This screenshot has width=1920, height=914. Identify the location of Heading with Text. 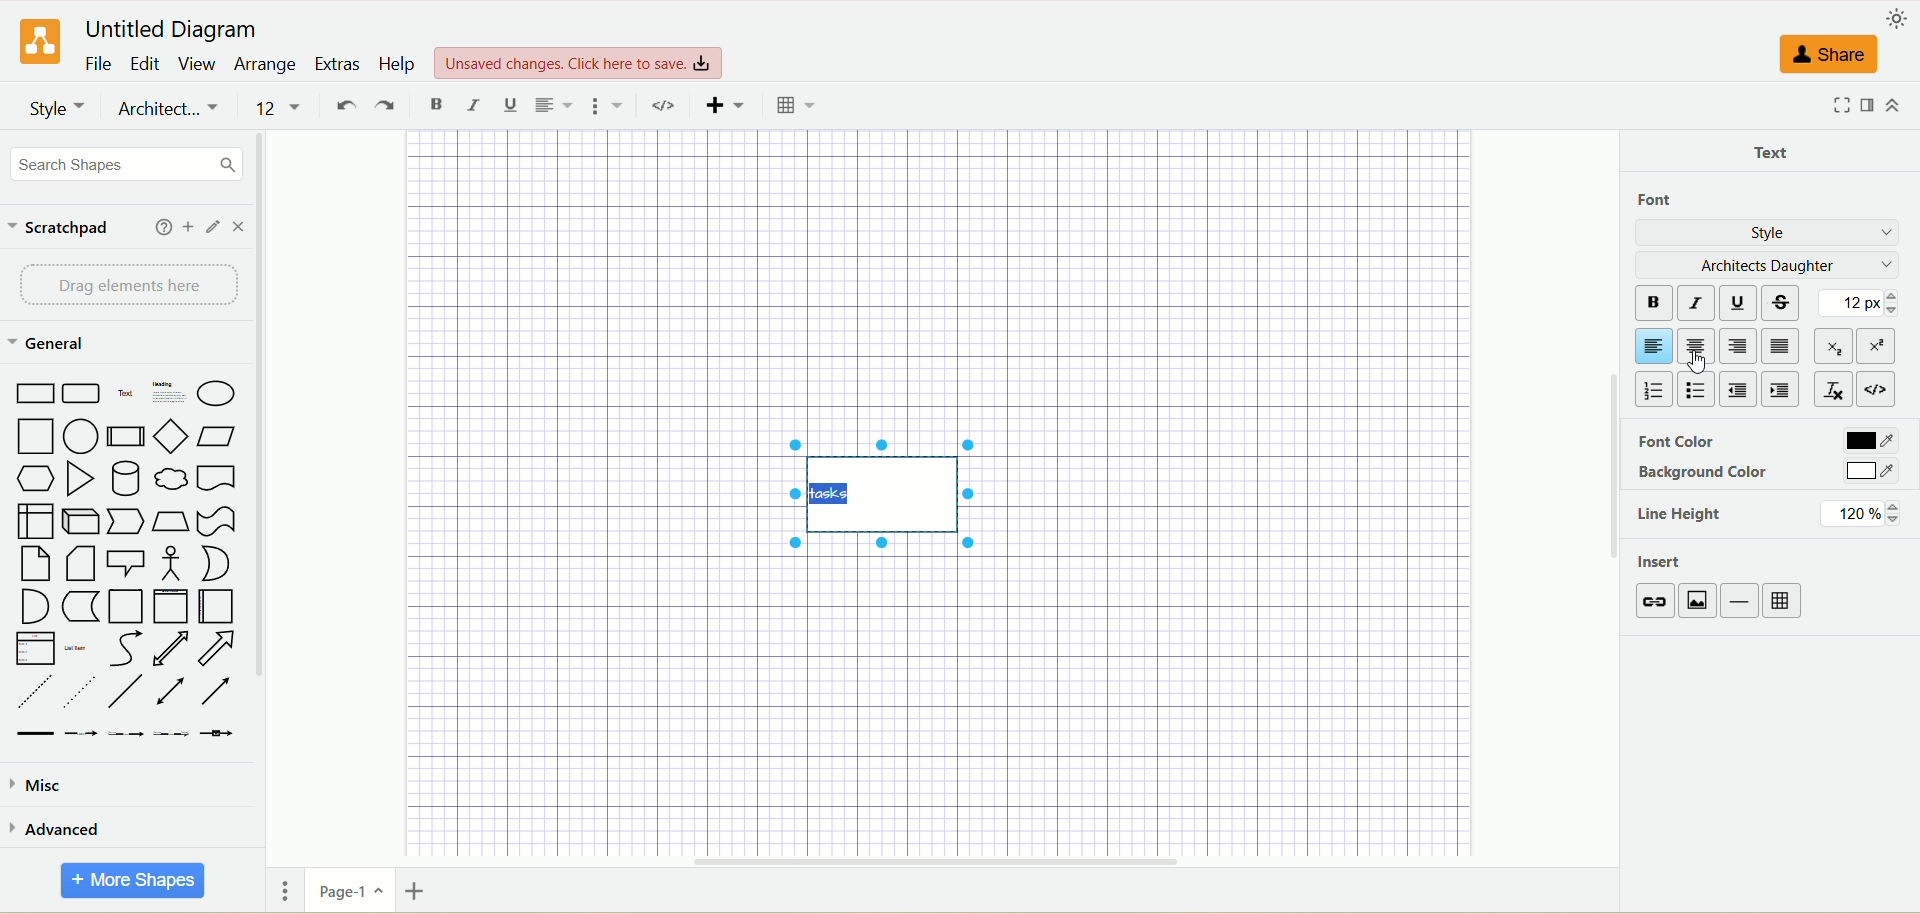
(169, 394).